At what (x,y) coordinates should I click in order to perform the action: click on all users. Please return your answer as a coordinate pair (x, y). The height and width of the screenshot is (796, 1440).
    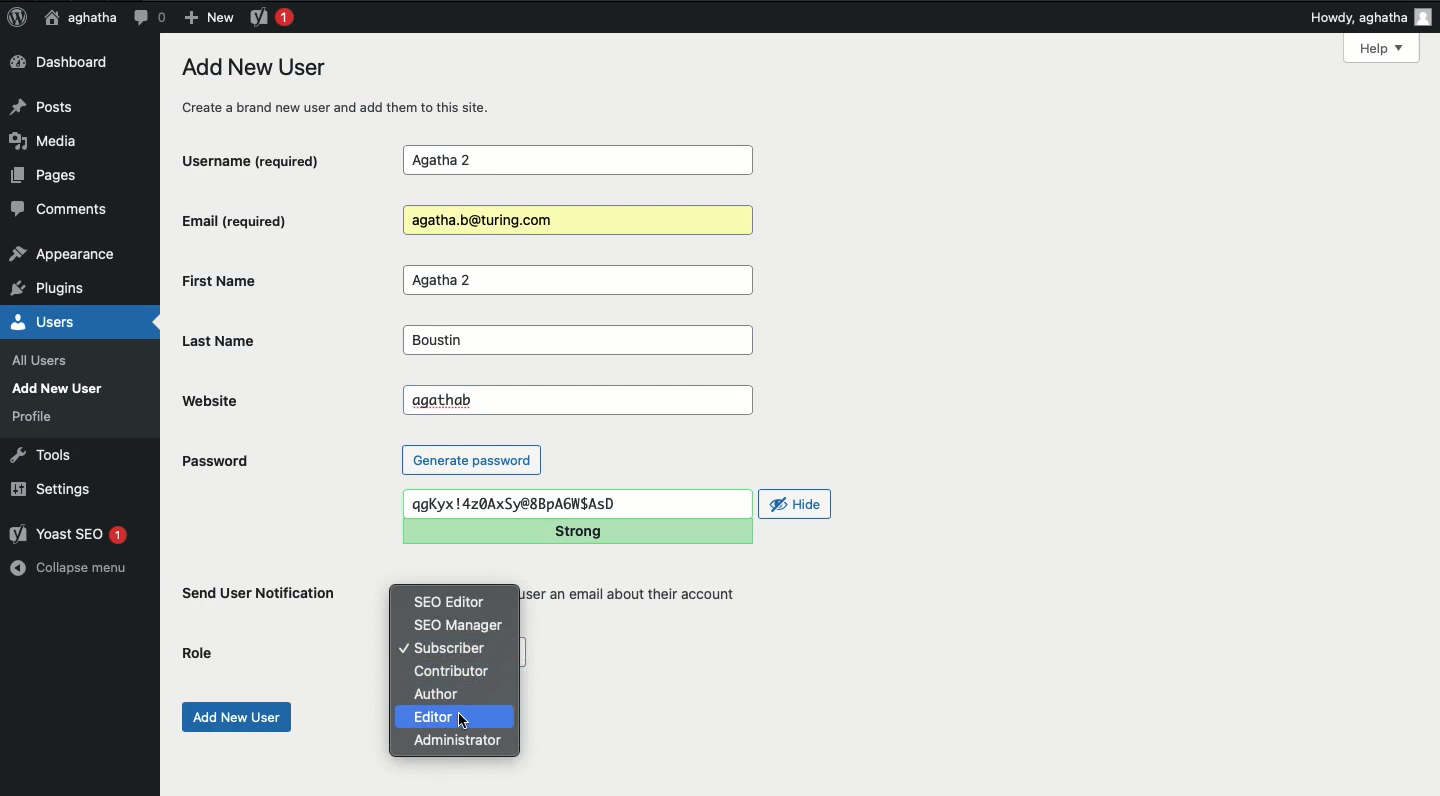
    Looking at the image, I should click on (45, 361).